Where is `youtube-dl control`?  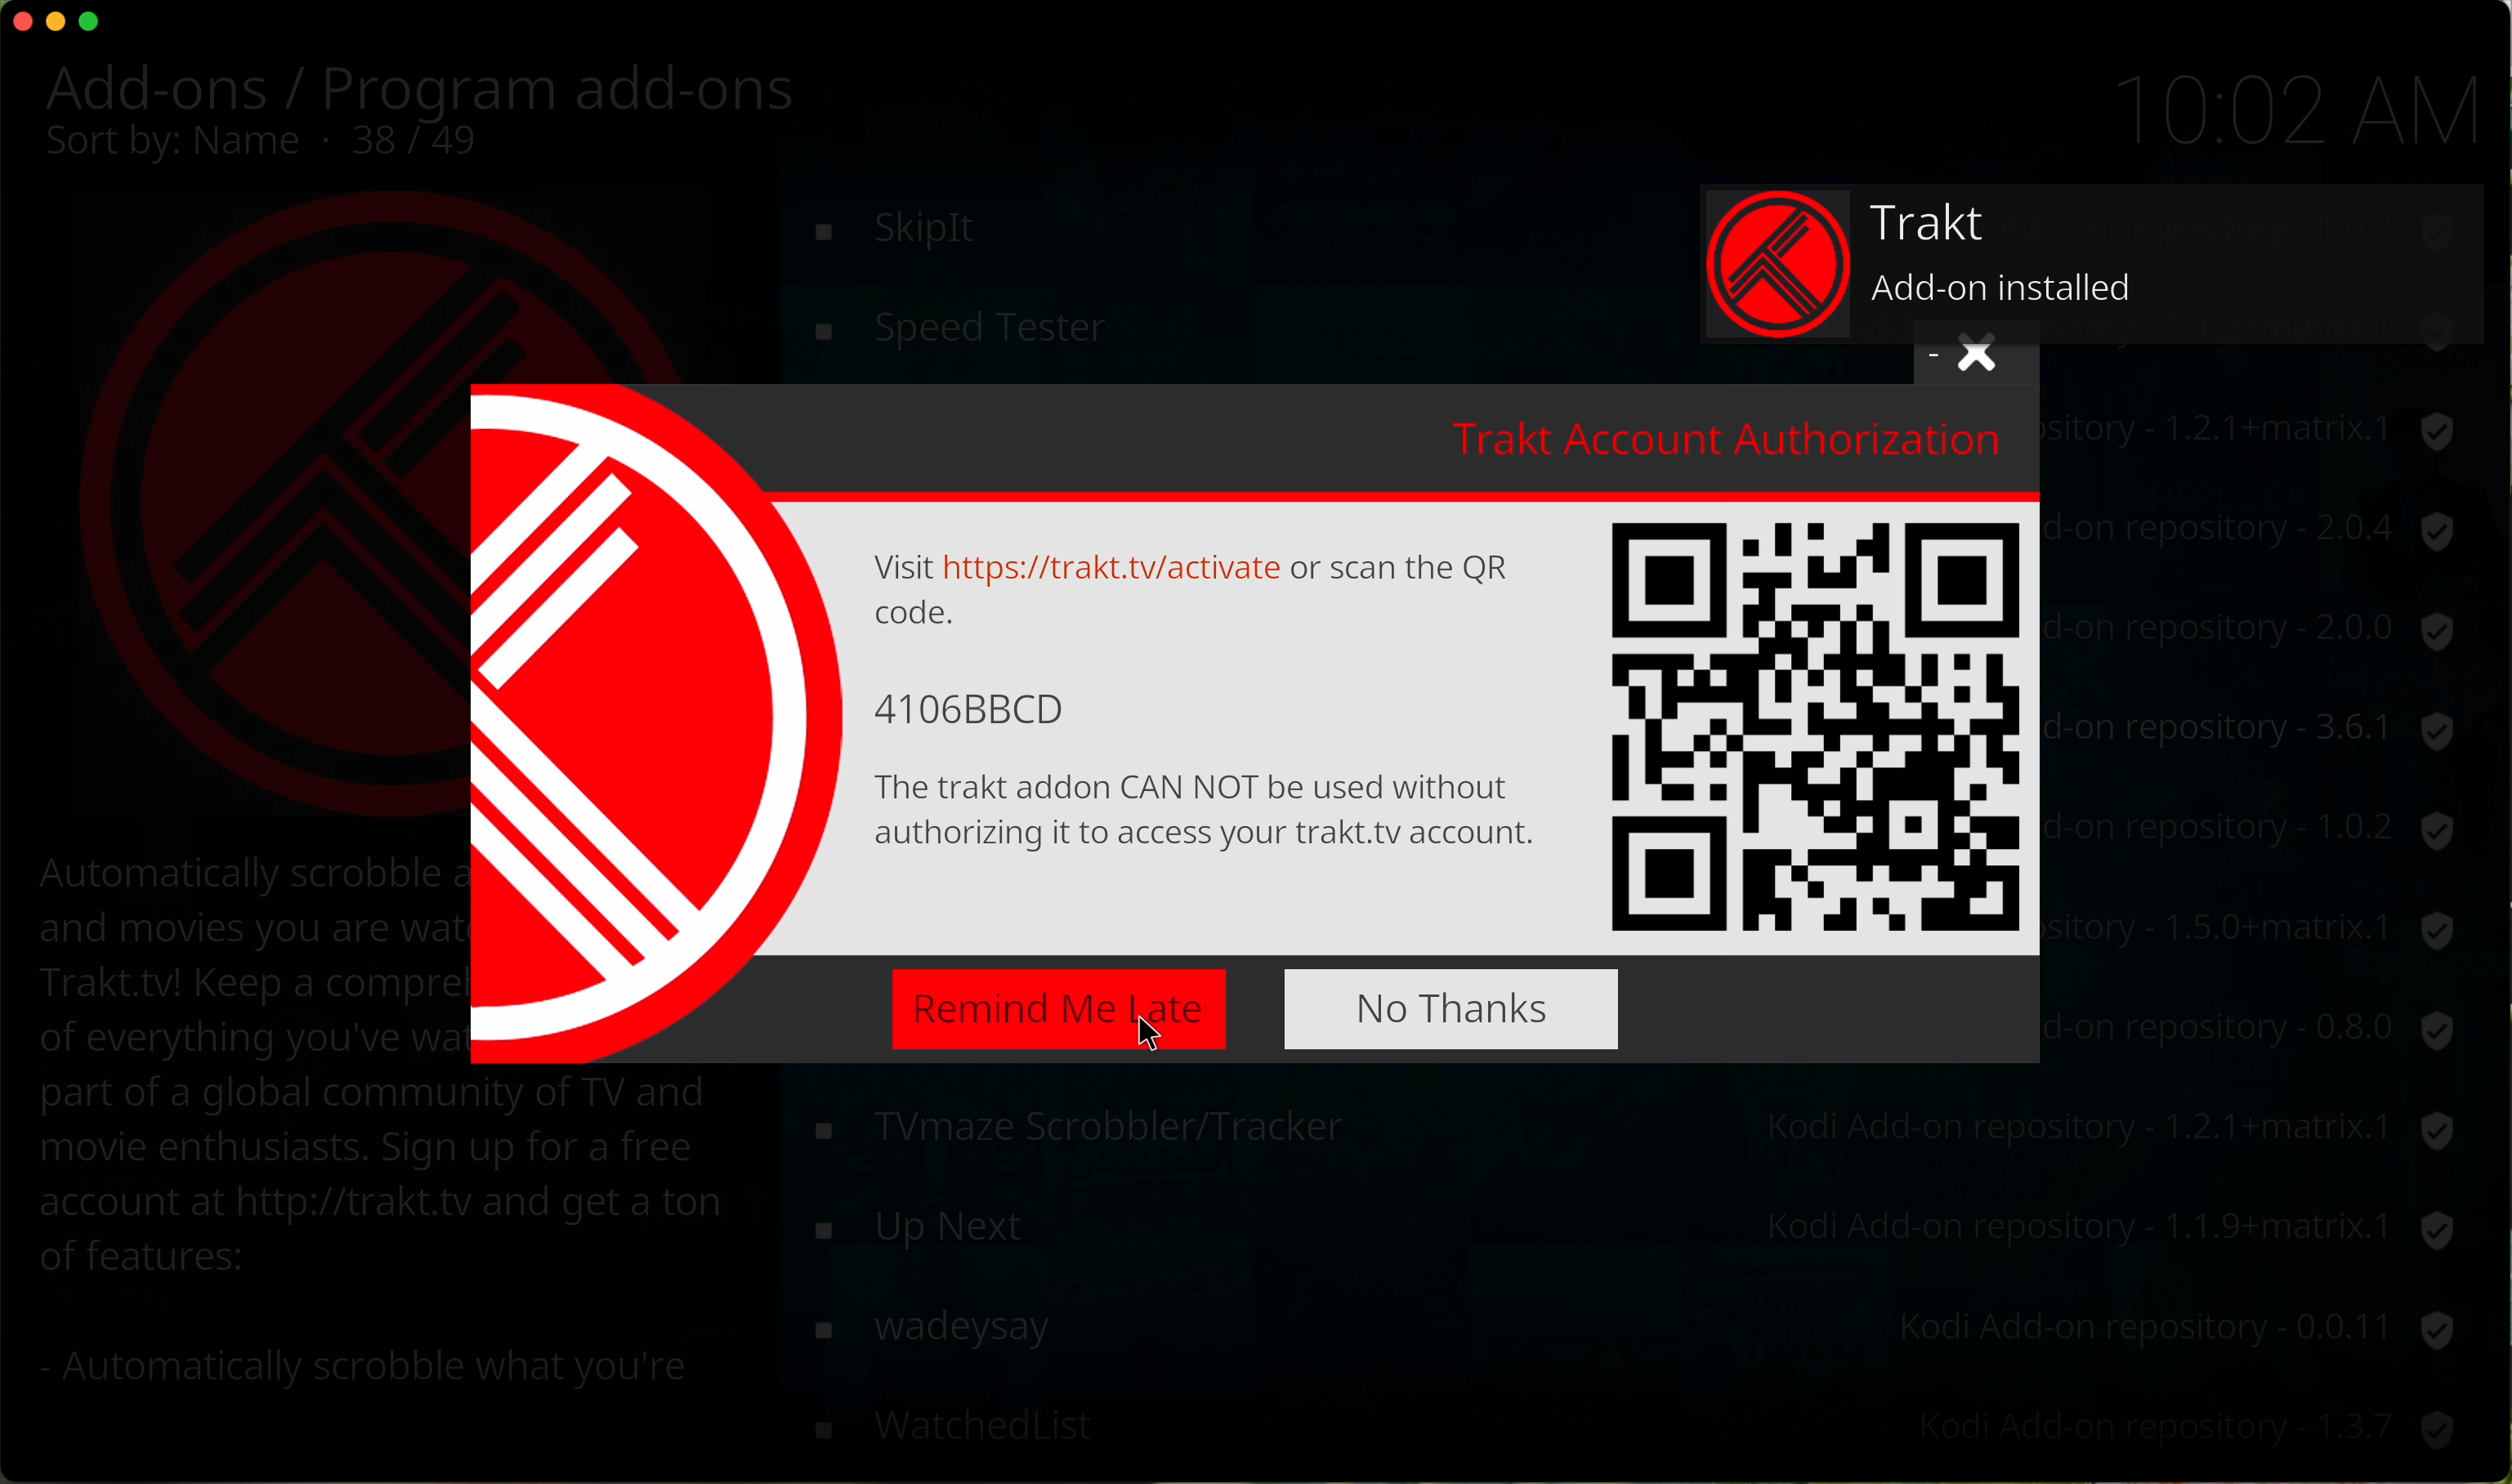 youtube-dl control is located at coordinates (1629, 1427).